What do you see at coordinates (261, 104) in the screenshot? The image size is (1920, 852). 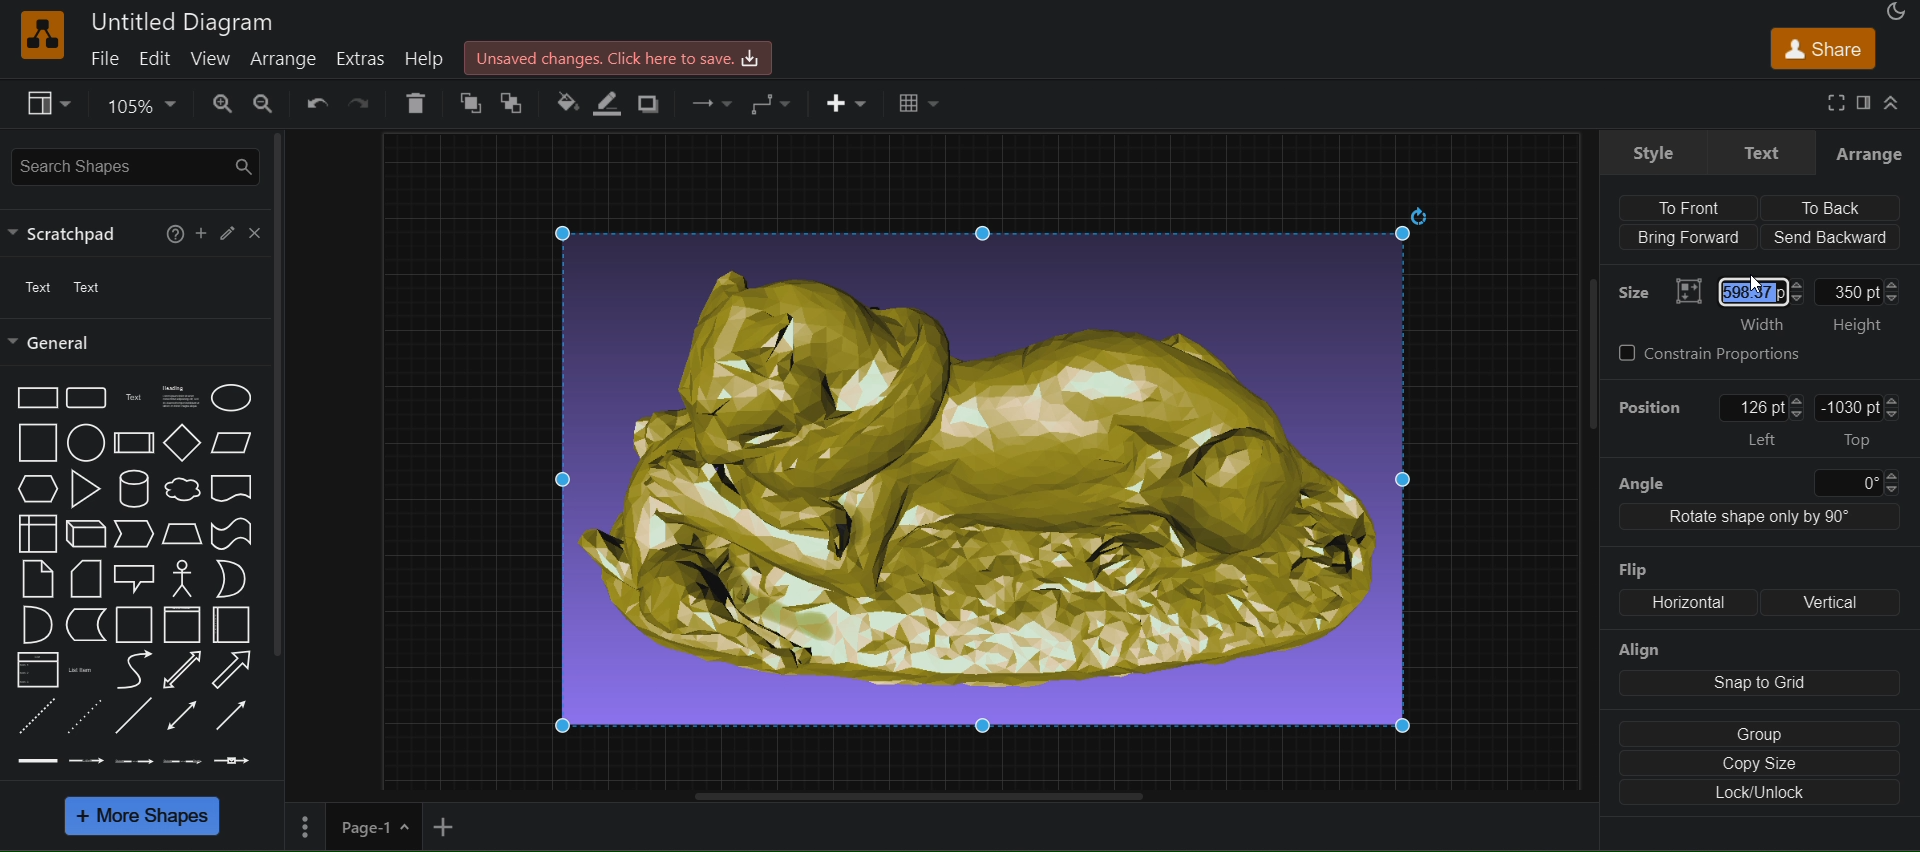 I see `zoom out` at bounding box center [261, 104].